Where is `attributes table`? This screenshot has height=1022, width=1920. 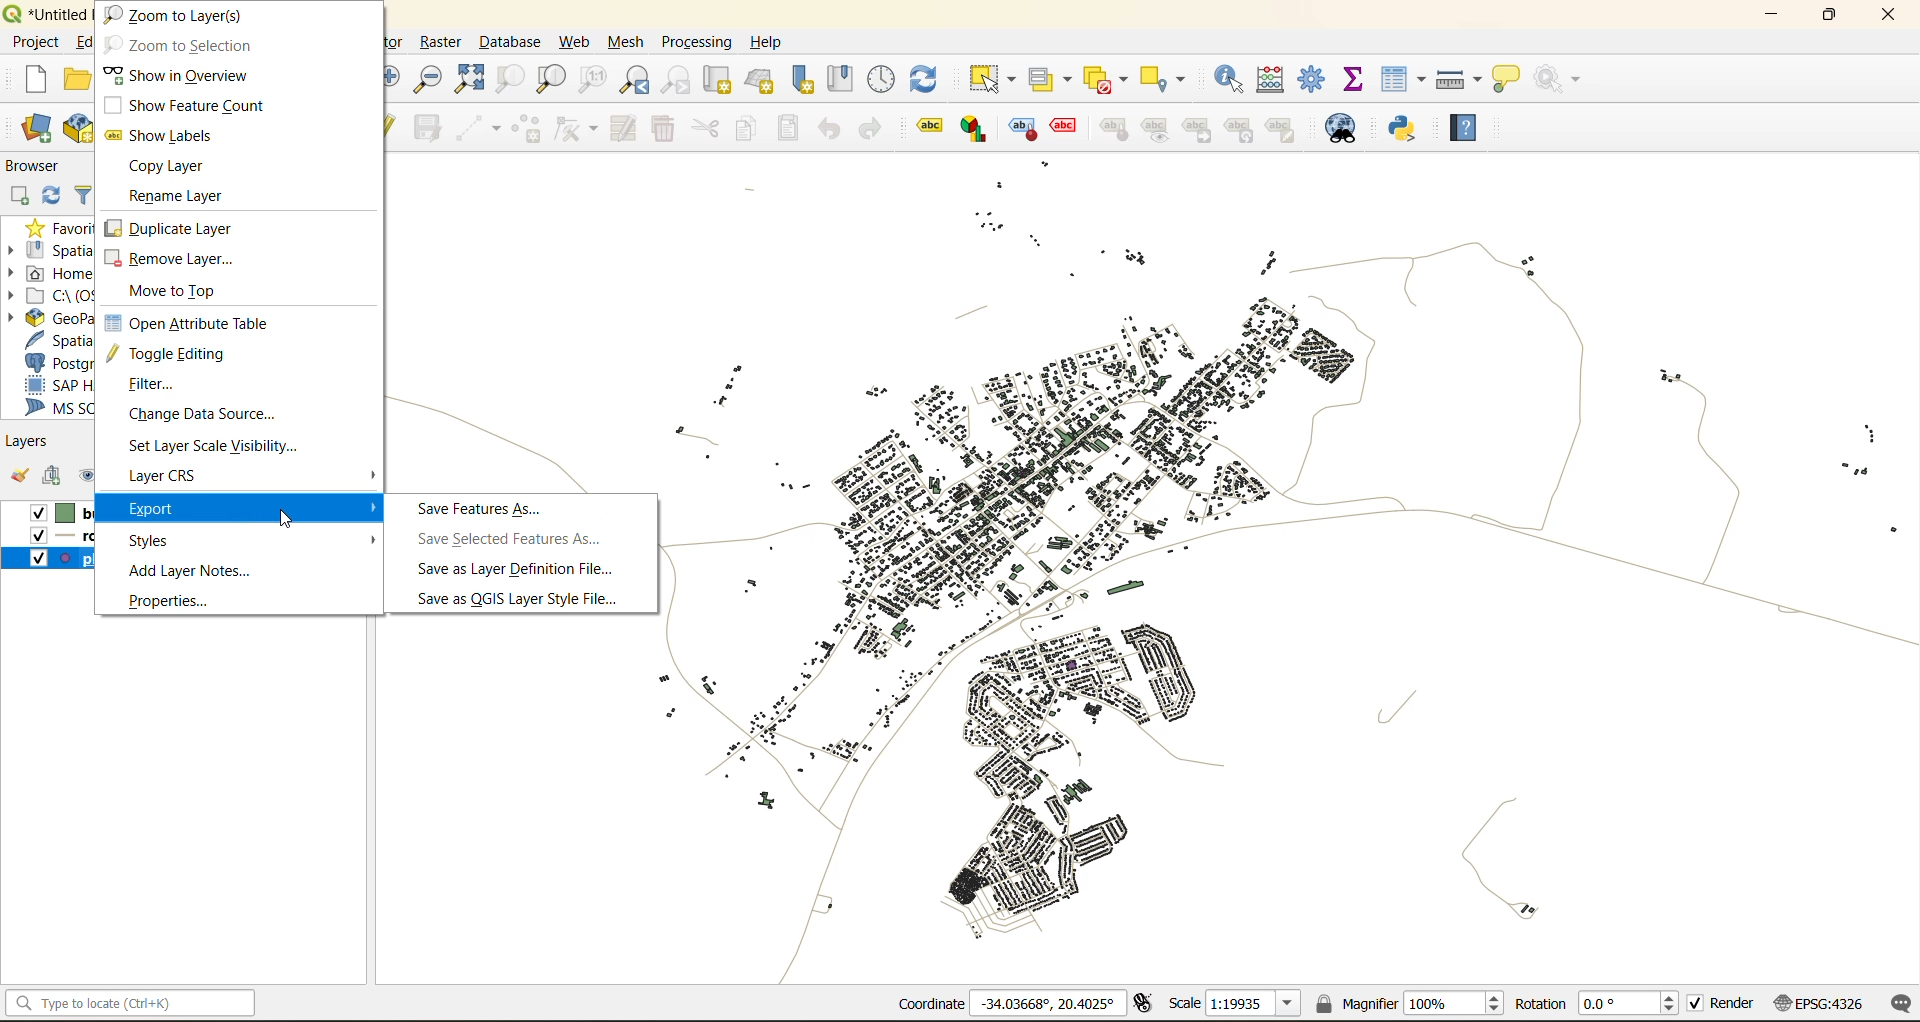
attributes table is located at coordinates (1408, 80).